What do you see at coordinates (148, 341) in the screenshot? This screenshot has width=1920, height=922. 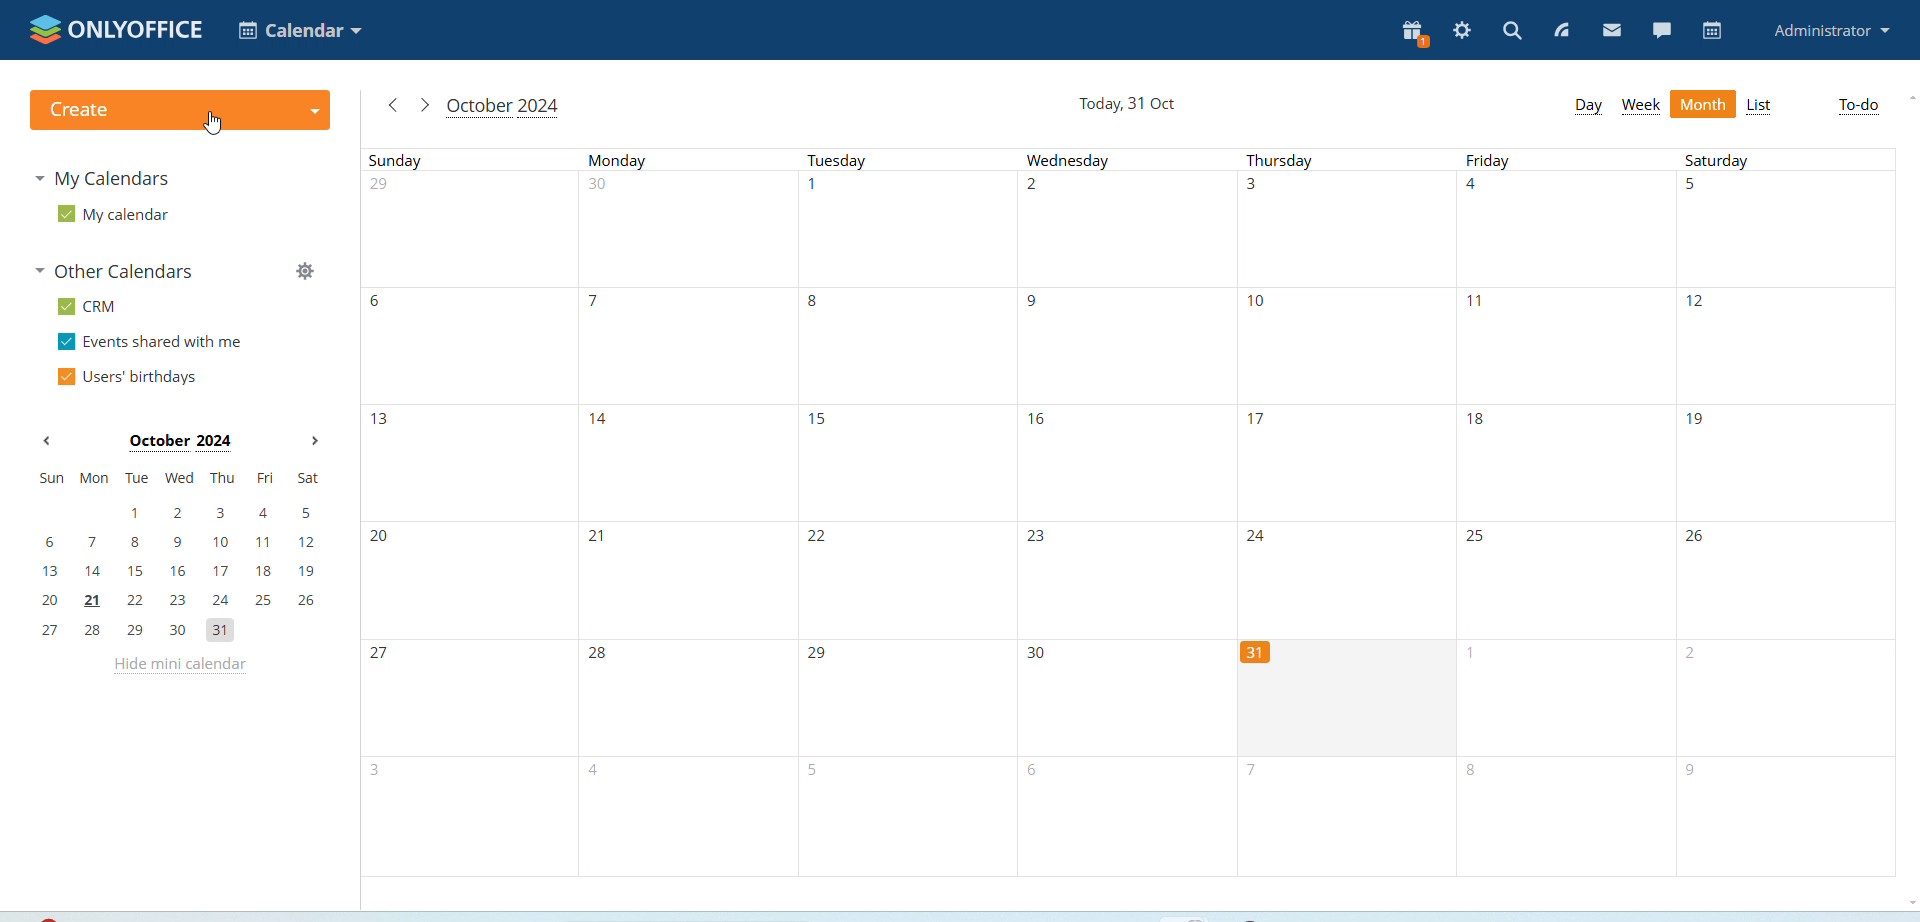 I see `events shared with me` at bounding box center [148, 341].